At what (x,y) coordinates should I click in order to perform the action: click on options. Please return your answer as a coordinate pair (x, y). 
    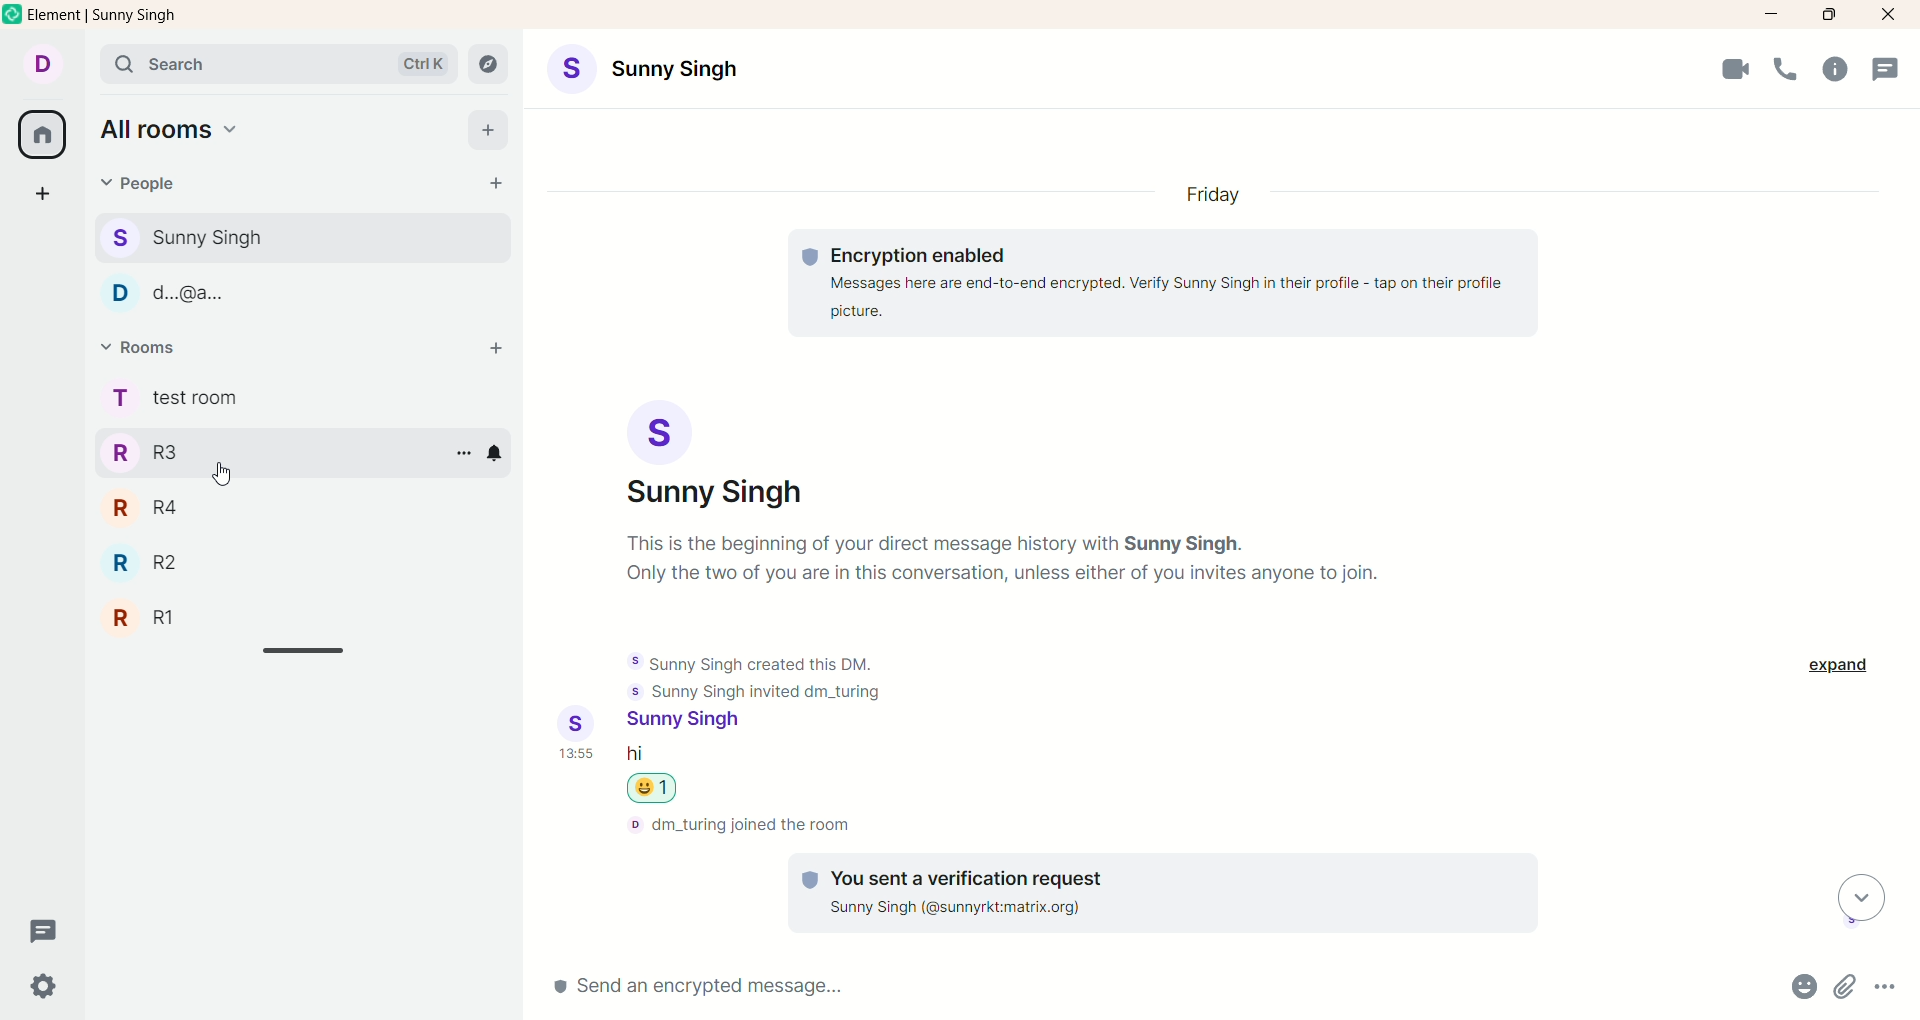
    Looking at the image, I should click on (464, 452).